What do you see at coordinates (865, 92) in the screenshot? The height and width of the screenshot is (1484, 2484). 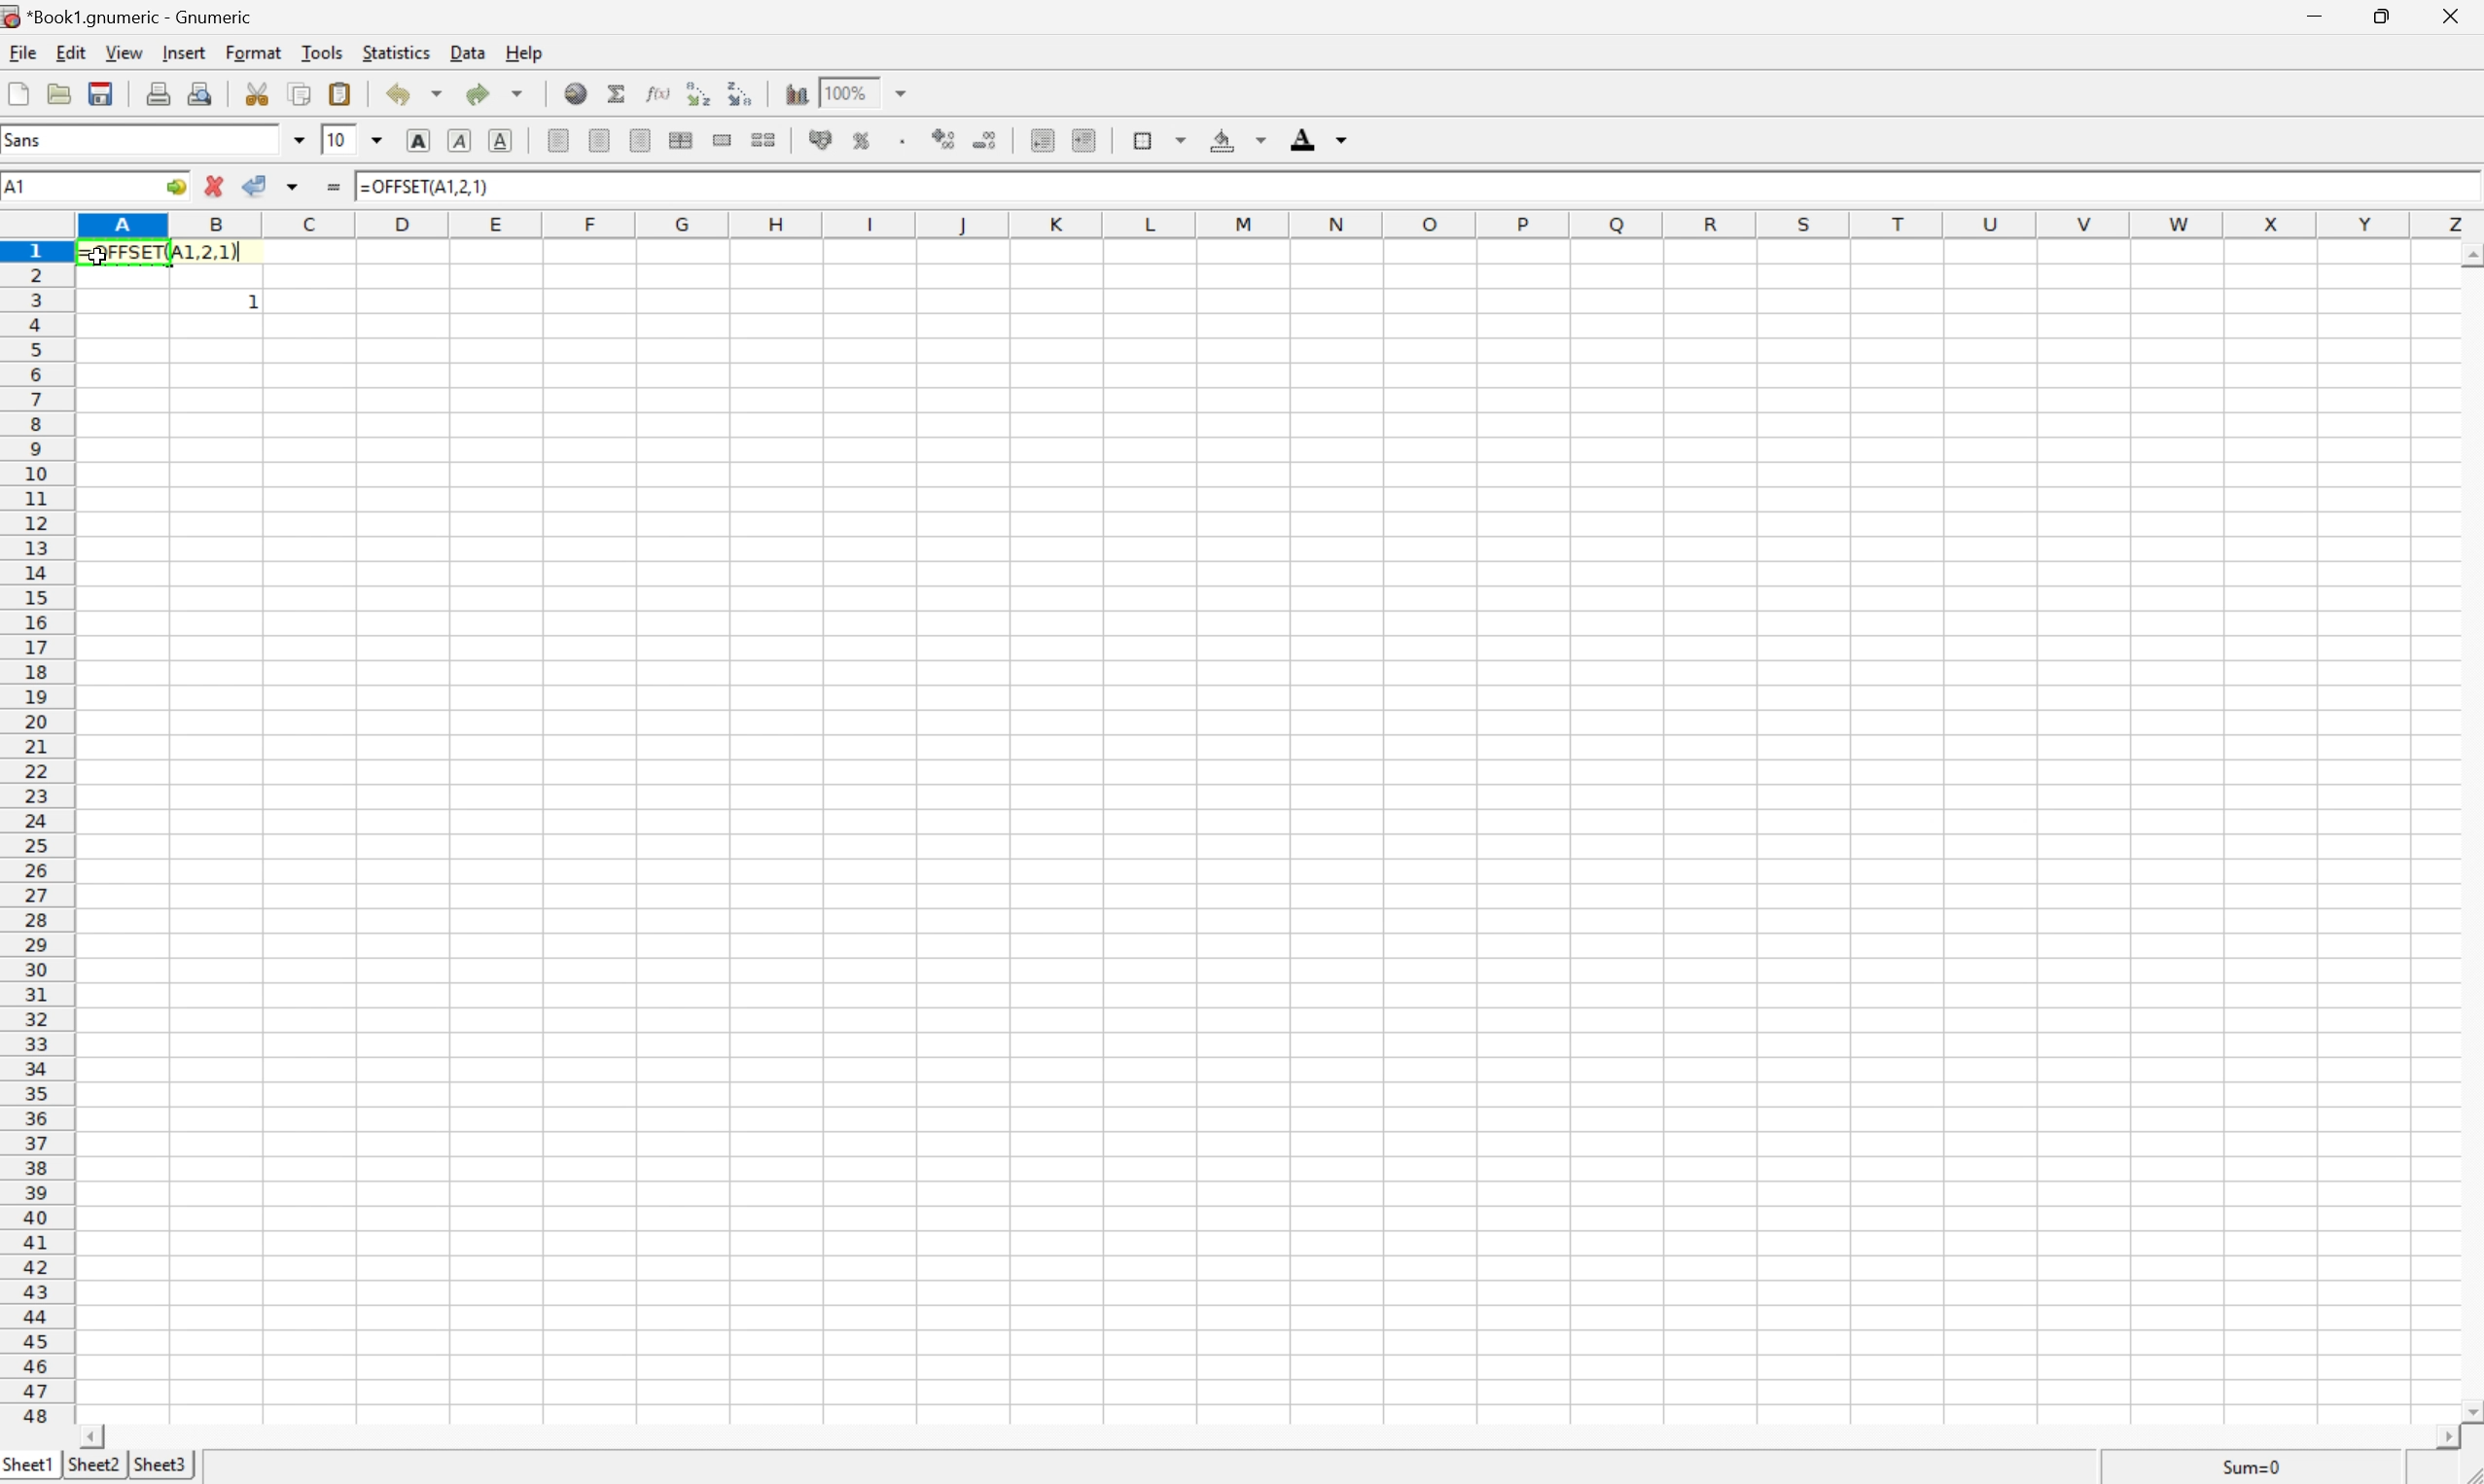 I see `zoom` at bounding box center [865, 92].